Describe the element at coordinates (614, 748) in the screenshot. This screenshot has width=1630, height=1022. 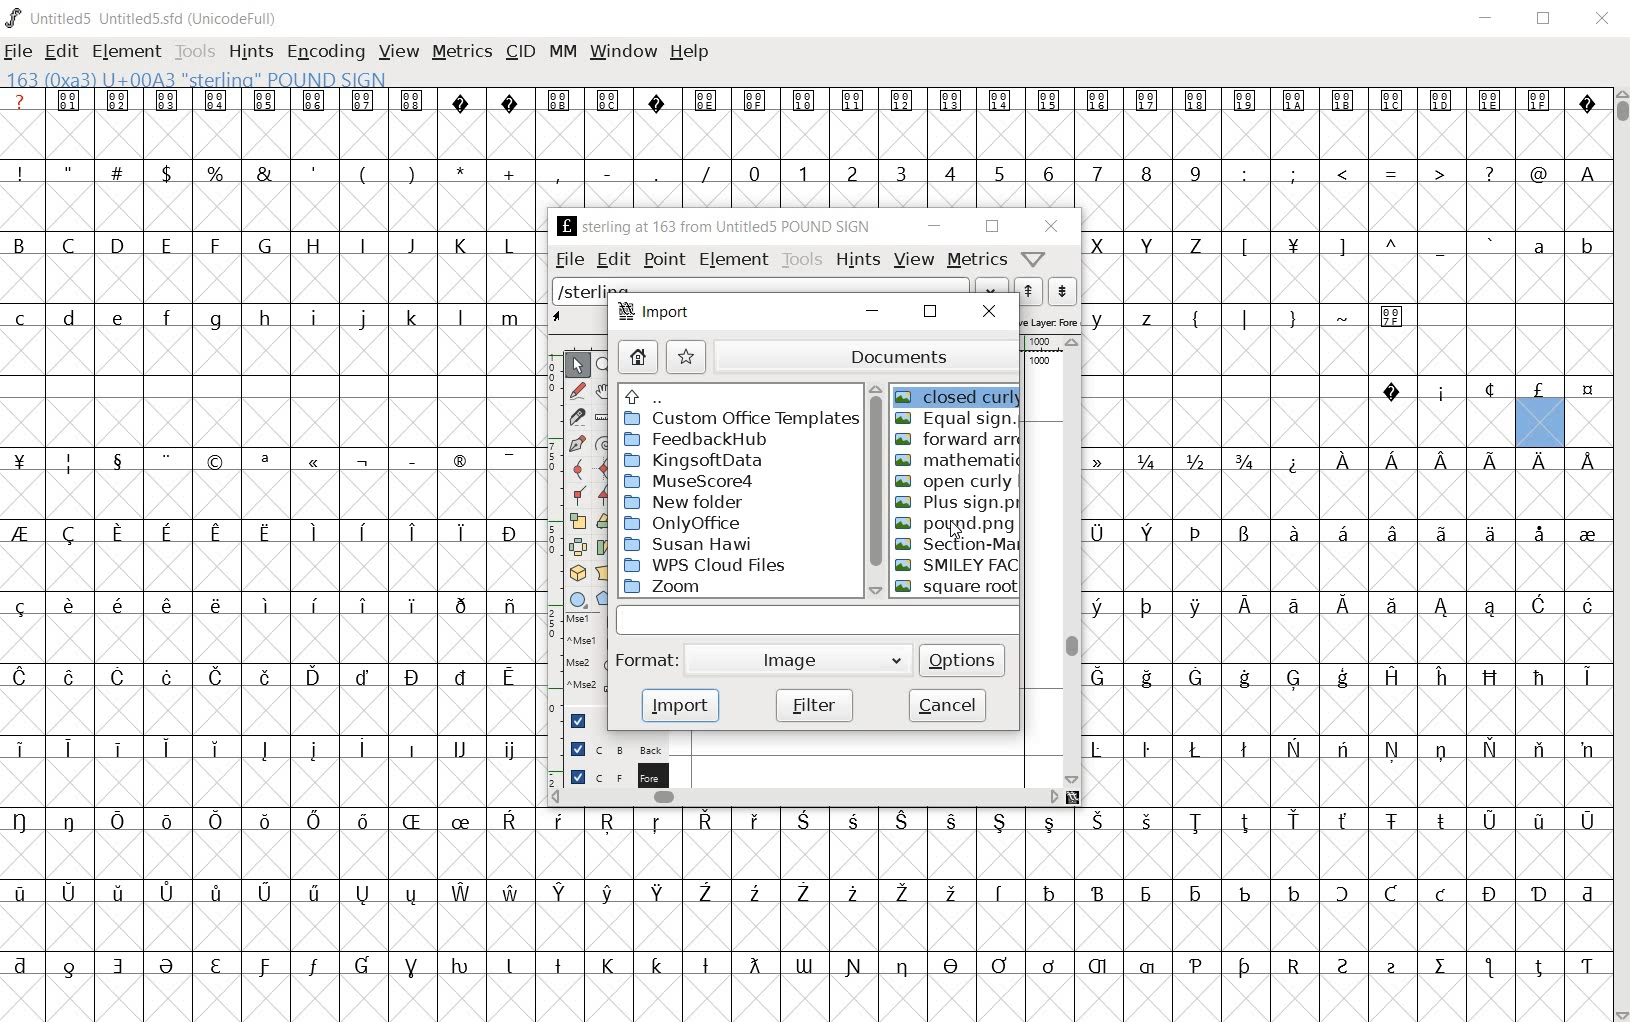
I see `background layer` at that location.